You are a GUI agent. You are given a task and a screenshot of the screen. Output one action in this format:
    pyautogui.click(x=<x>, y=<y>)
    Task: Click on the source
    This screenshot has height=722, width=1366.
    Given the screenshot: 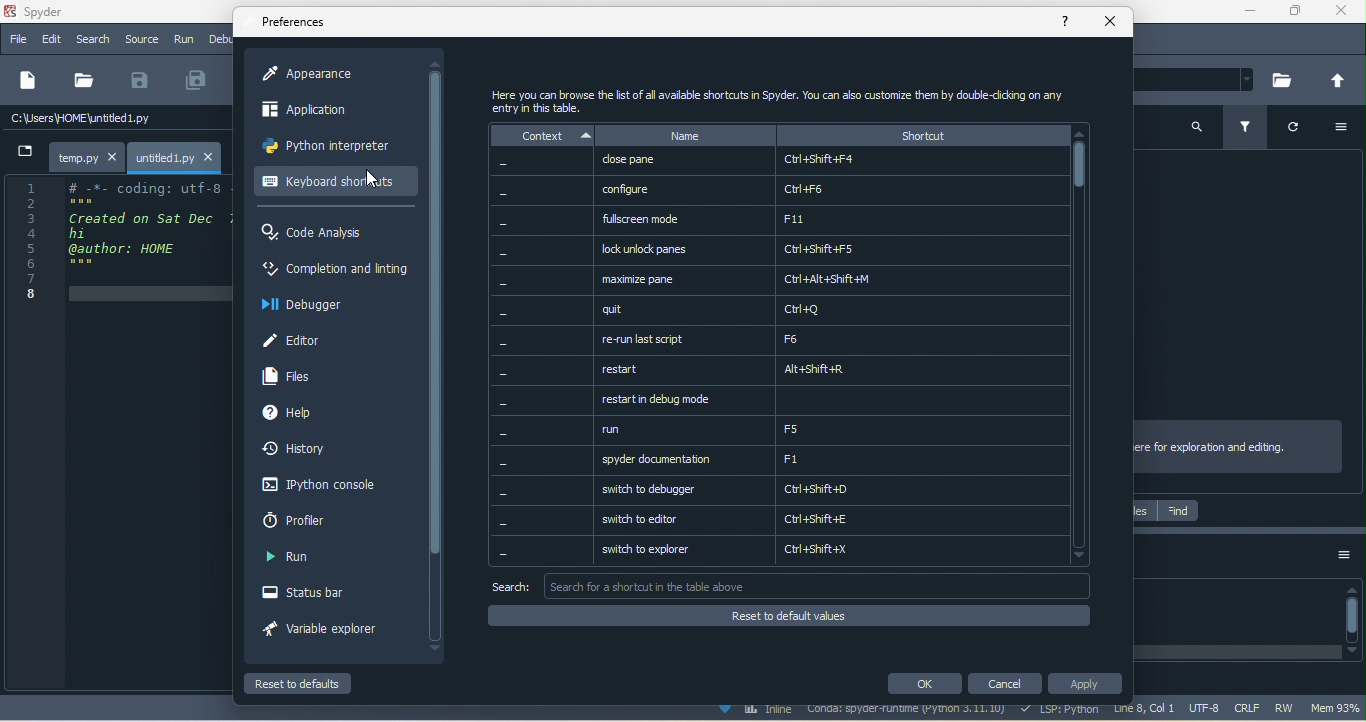 What is the action you would take?
    pyautogui.click(x=140, y=40)
    